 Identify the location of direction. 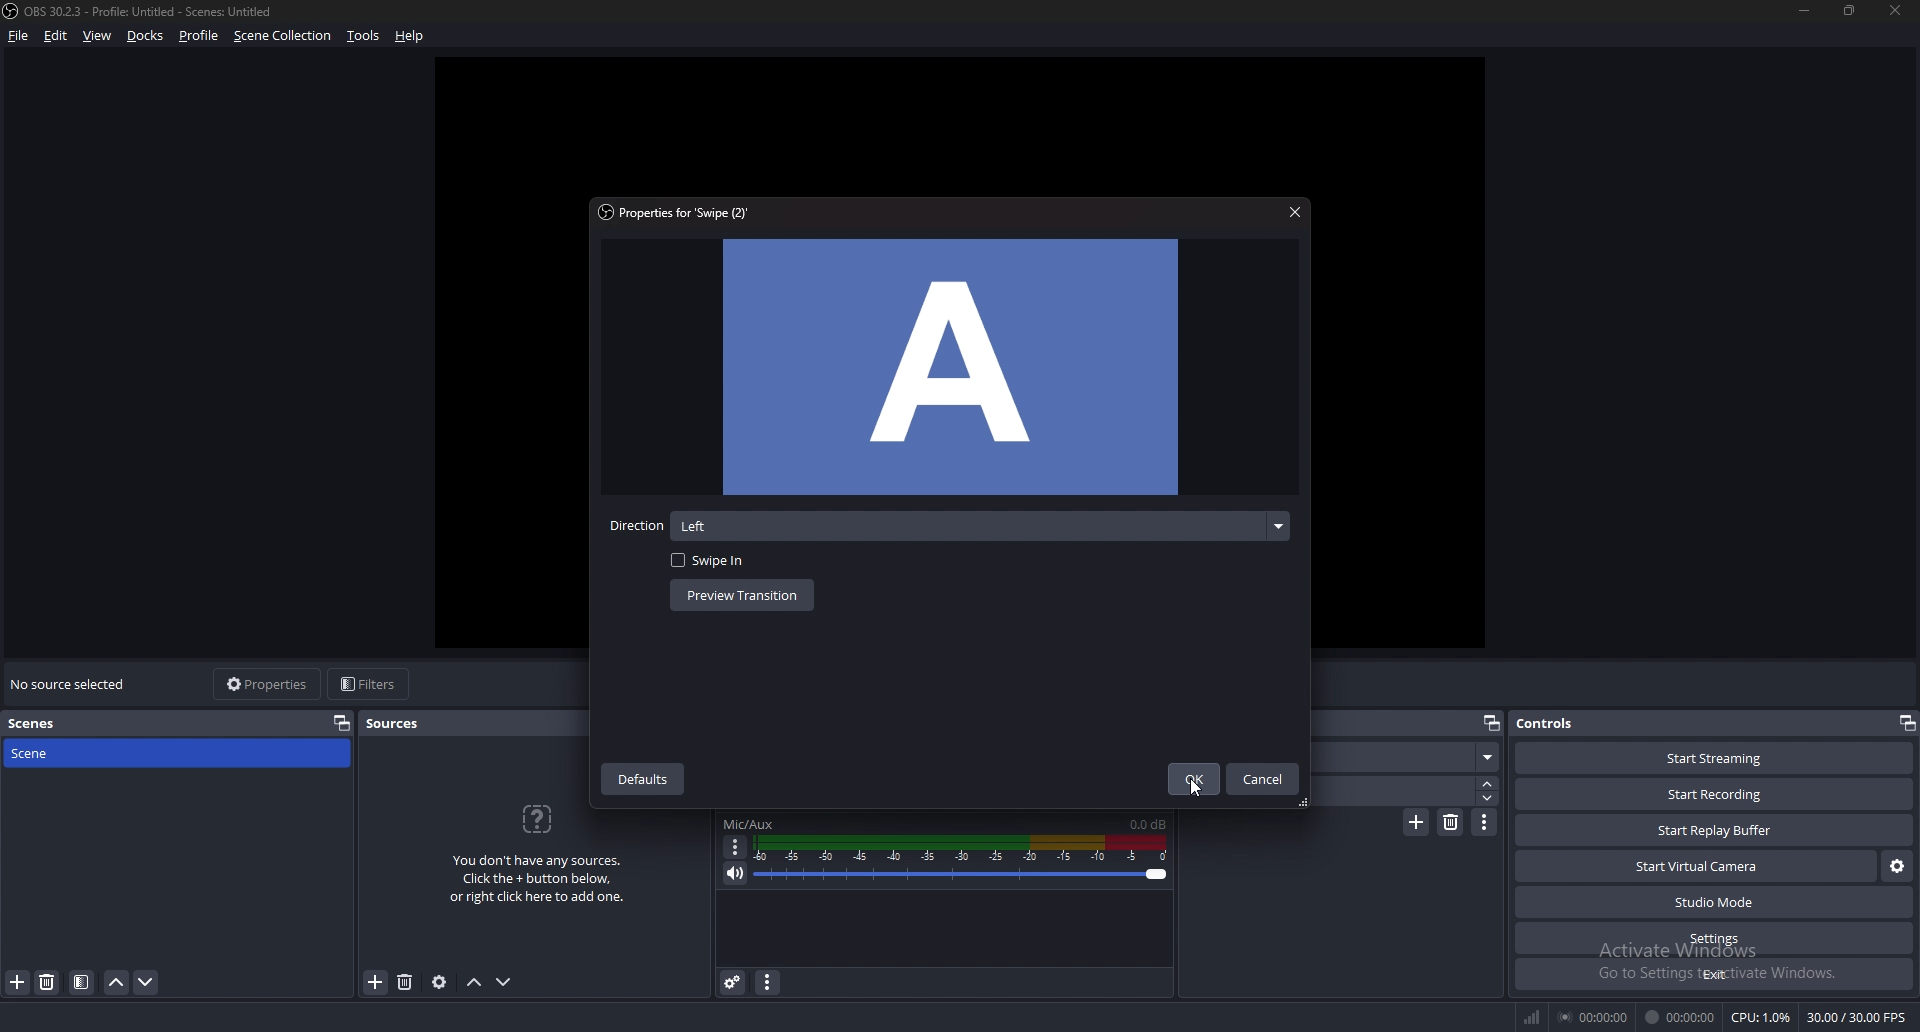
(980, 526).